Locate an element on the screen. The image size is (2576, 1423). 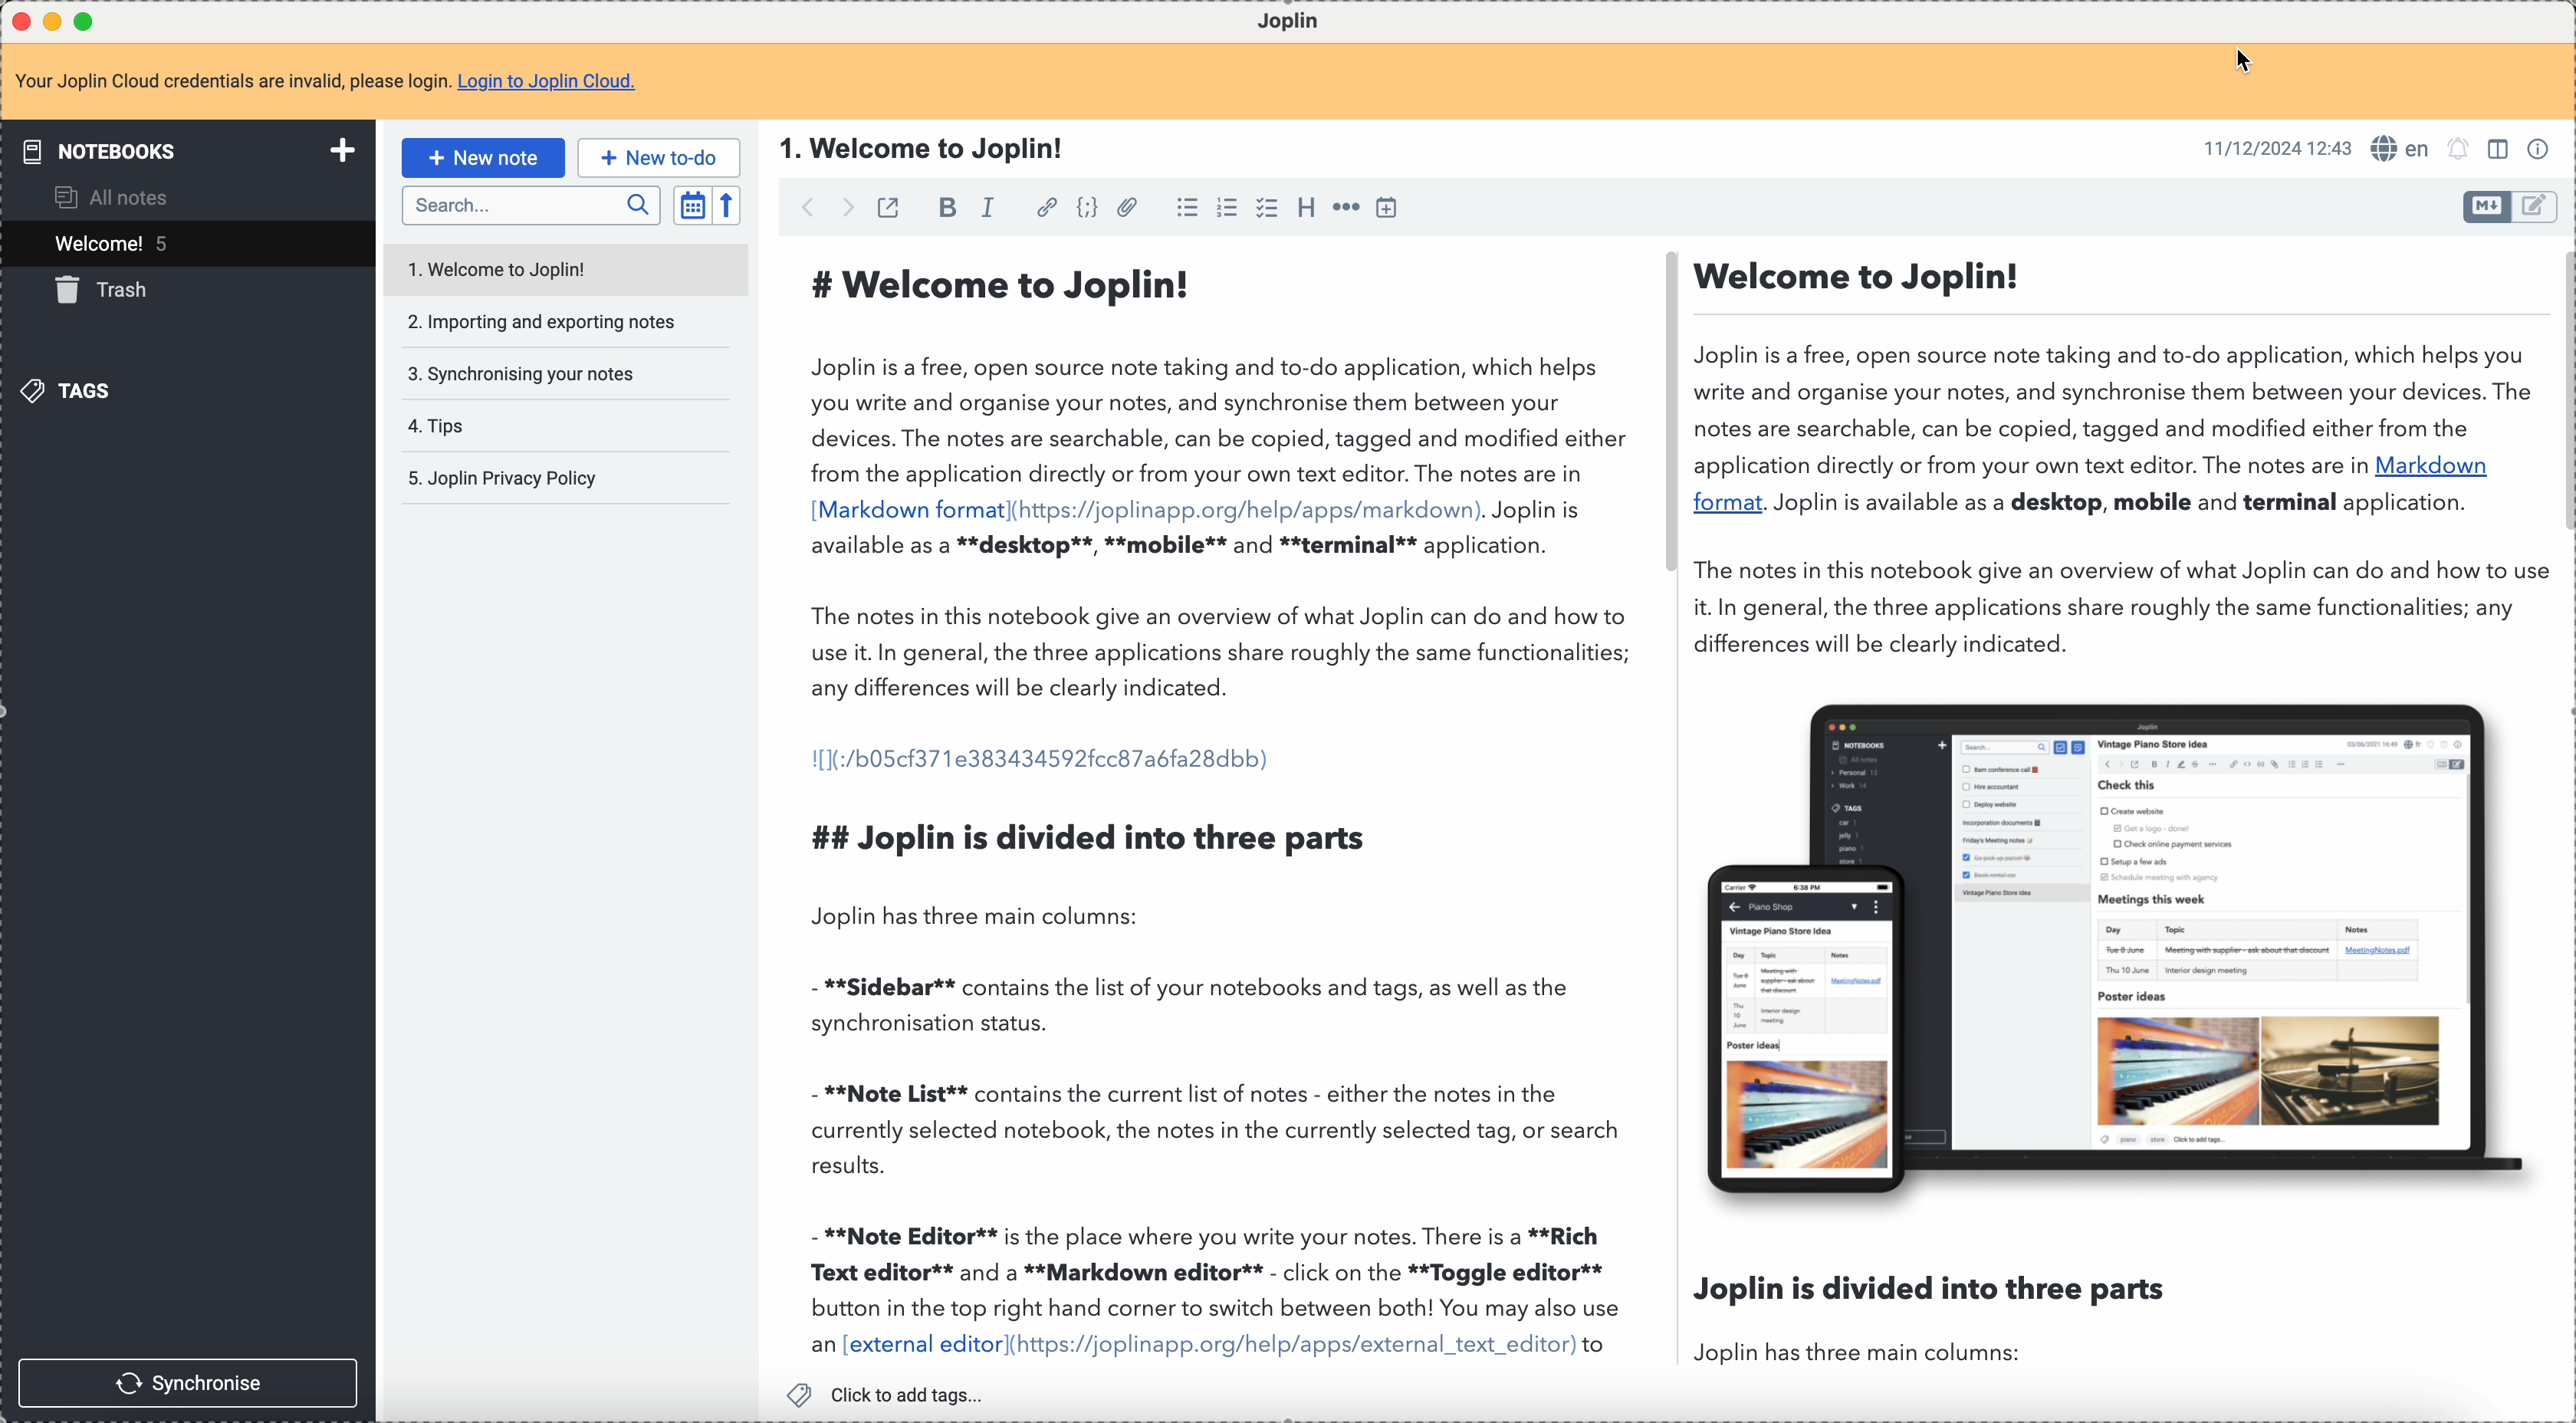
heading is located at coordinates (1309, 210).